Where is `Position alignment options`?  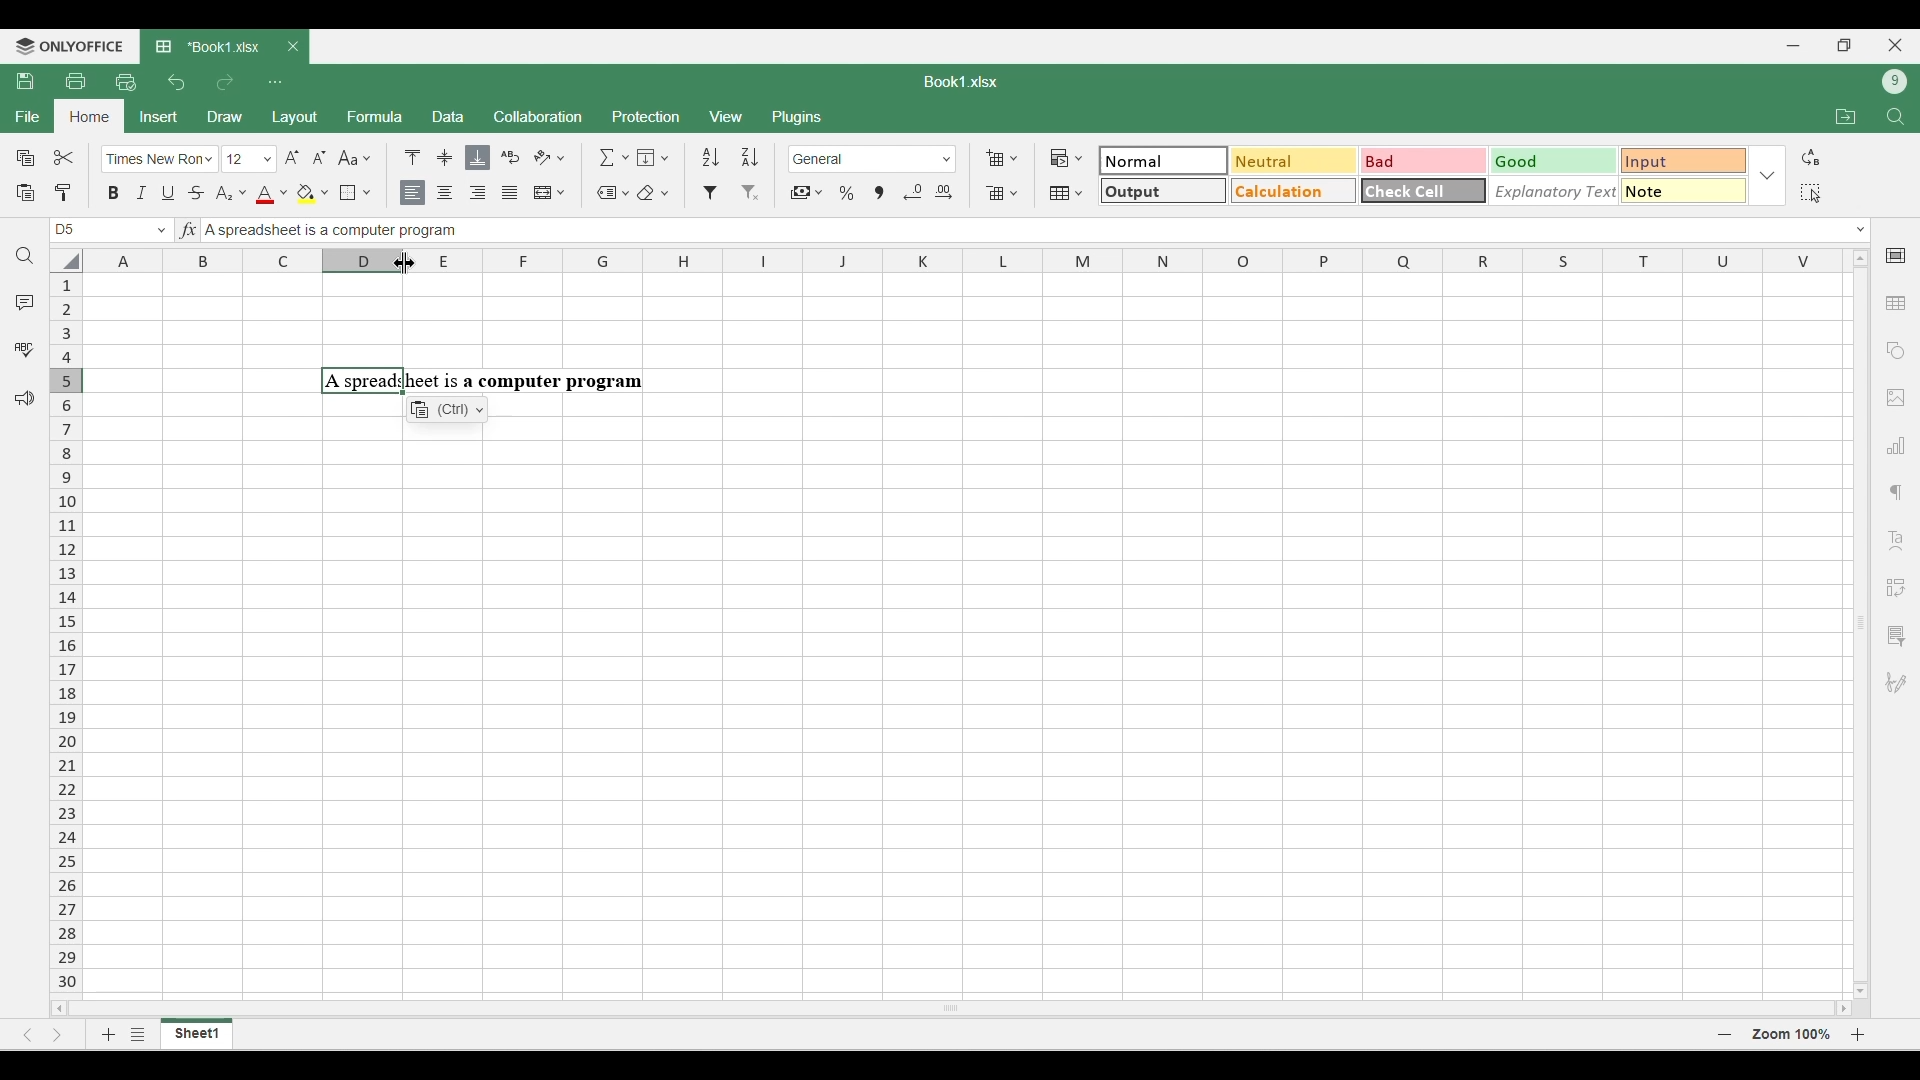 Position alignment options is located at coordinates (445, 157).